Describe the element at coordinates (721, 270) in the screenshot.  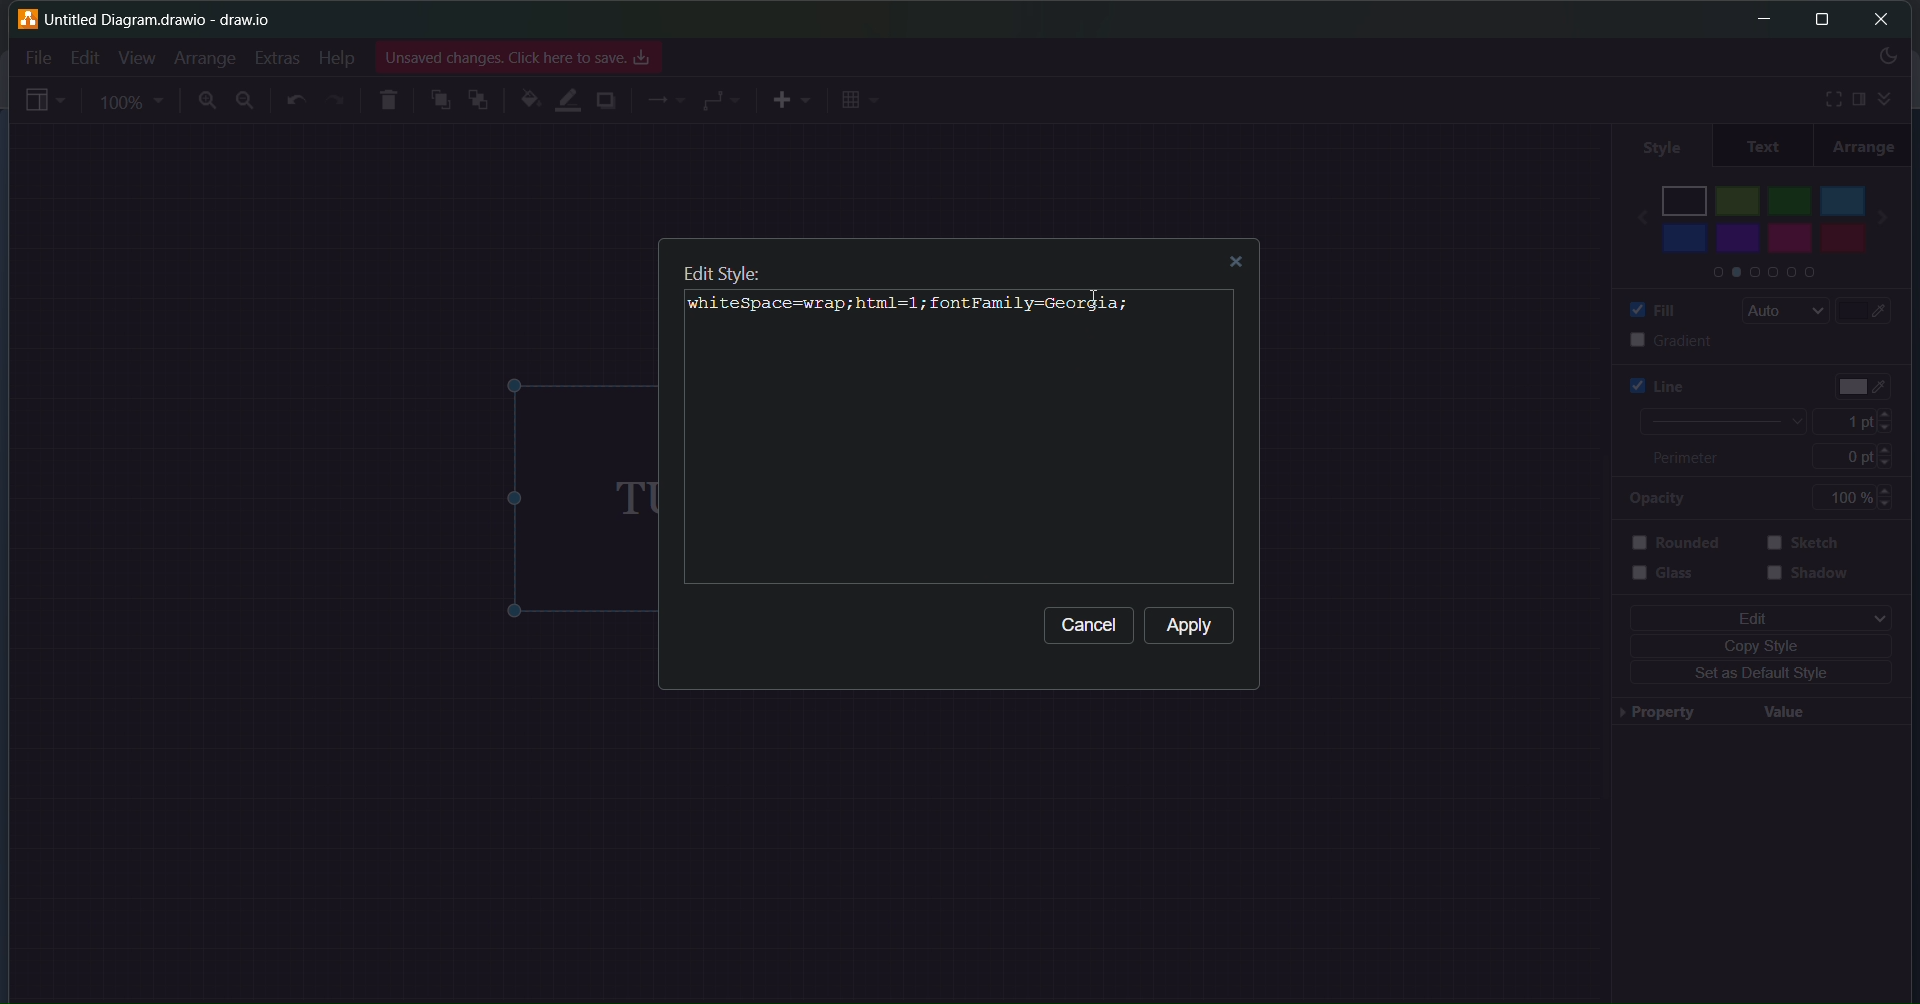
I see `Edit Style:` at that location.